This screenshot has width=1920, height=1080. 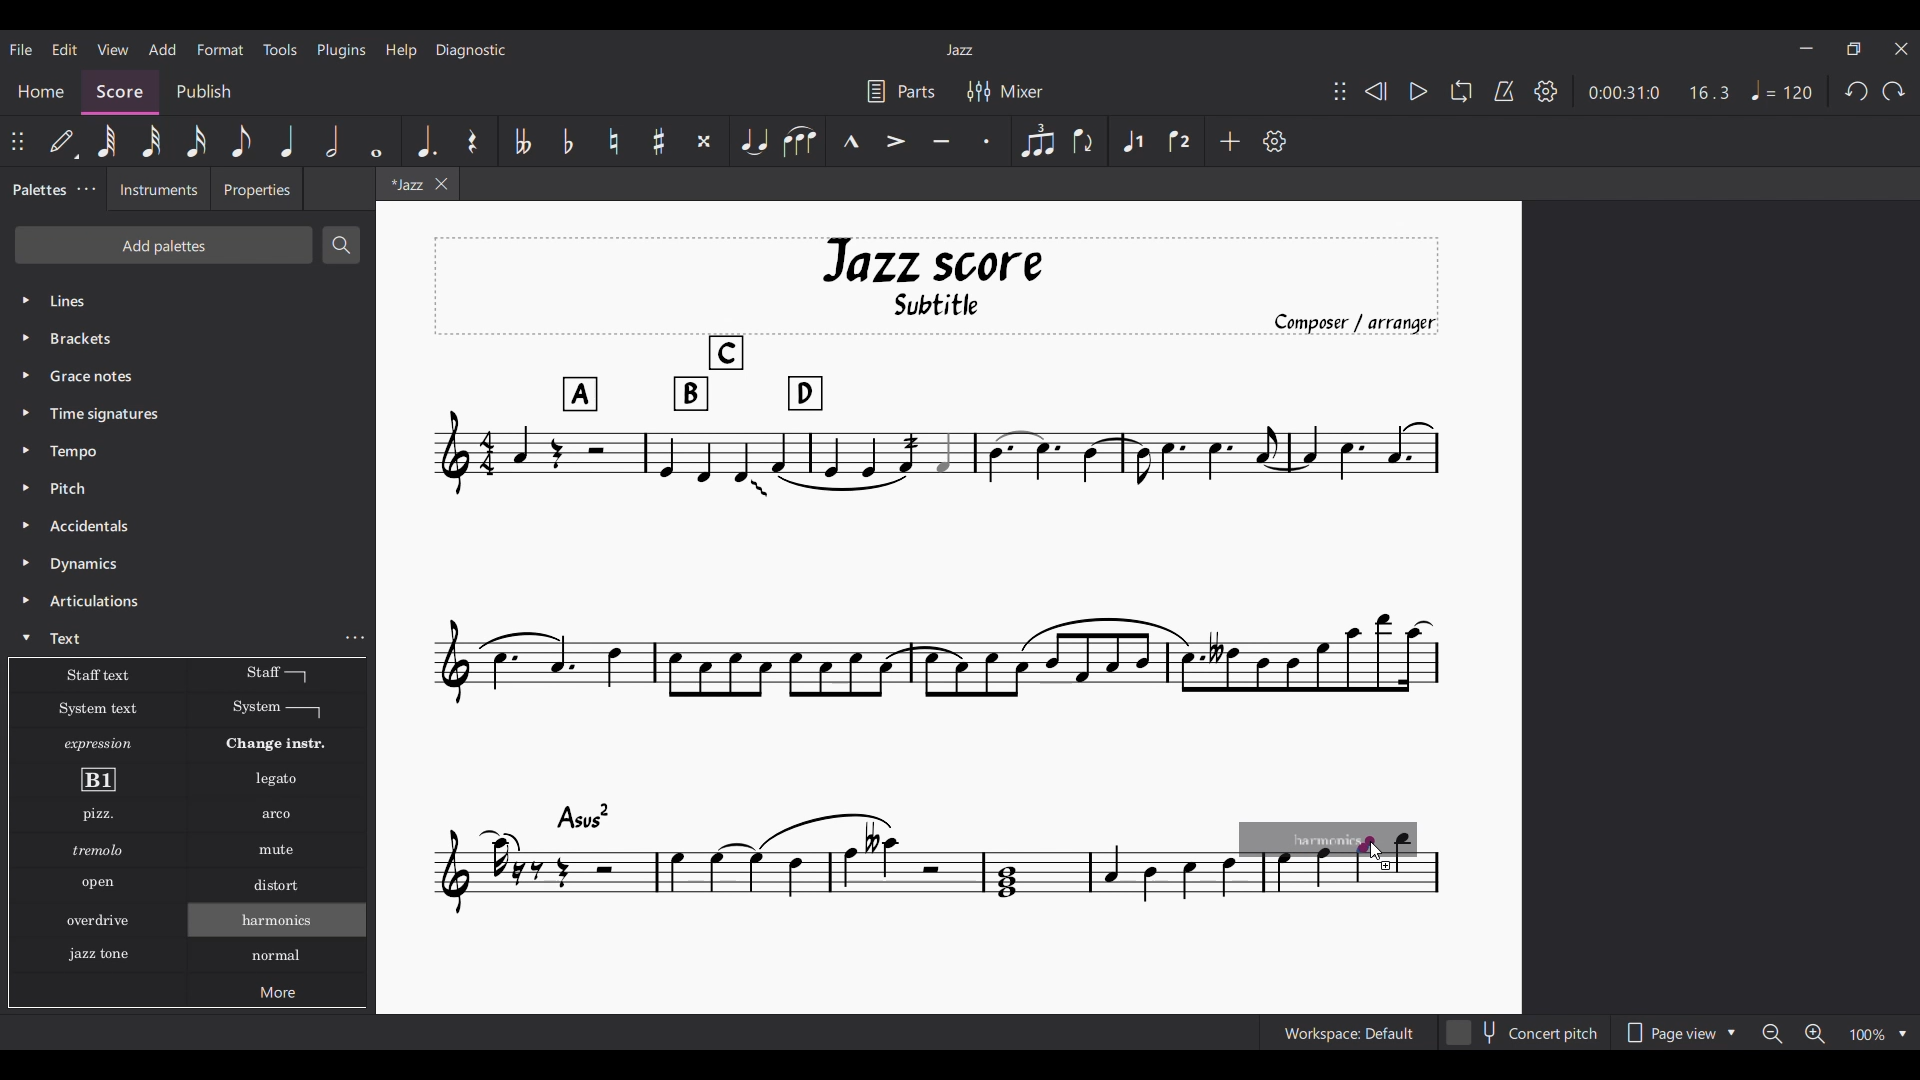 What do you see at coordinates (163, 49) in the screenshot?
I see `Add menu` at bounding box center [163, 49].